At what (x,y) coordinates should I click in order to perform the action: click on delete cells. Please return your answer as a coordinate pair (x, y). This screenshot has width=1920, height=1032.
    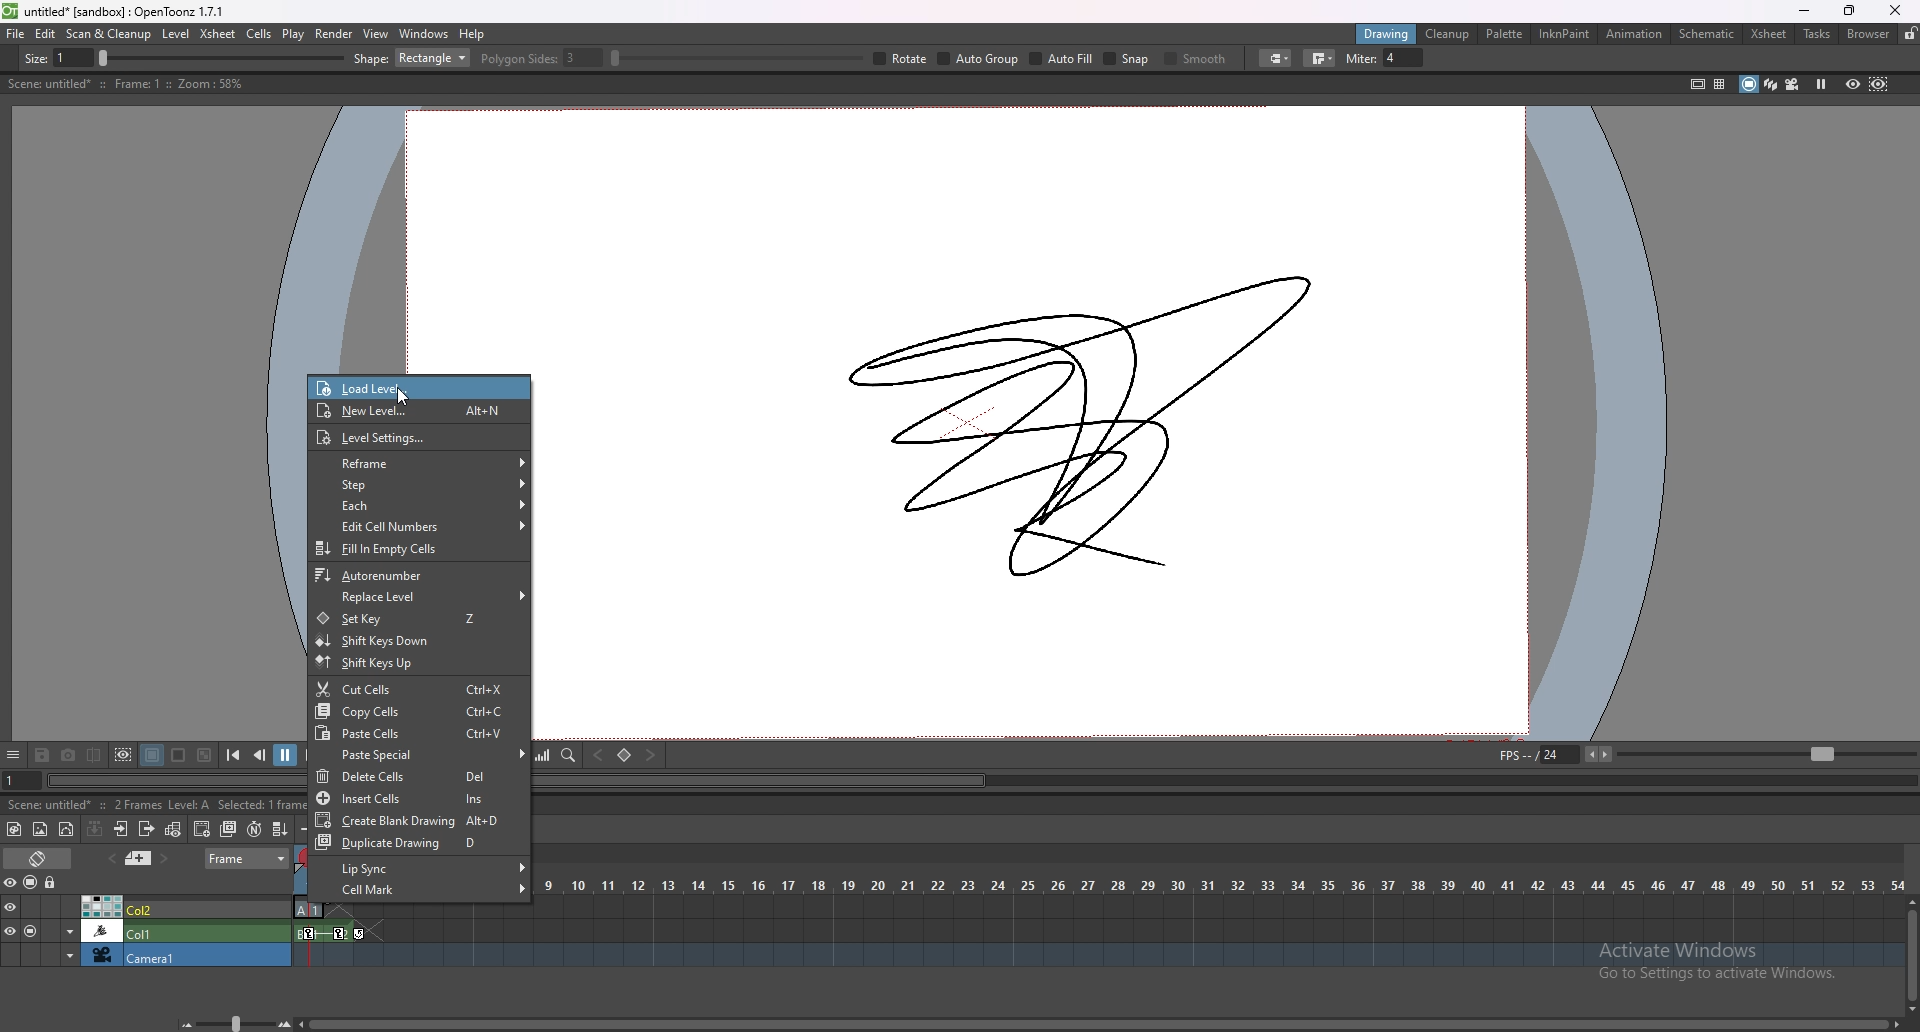
    Looking at the image, I should click on (417, 776).